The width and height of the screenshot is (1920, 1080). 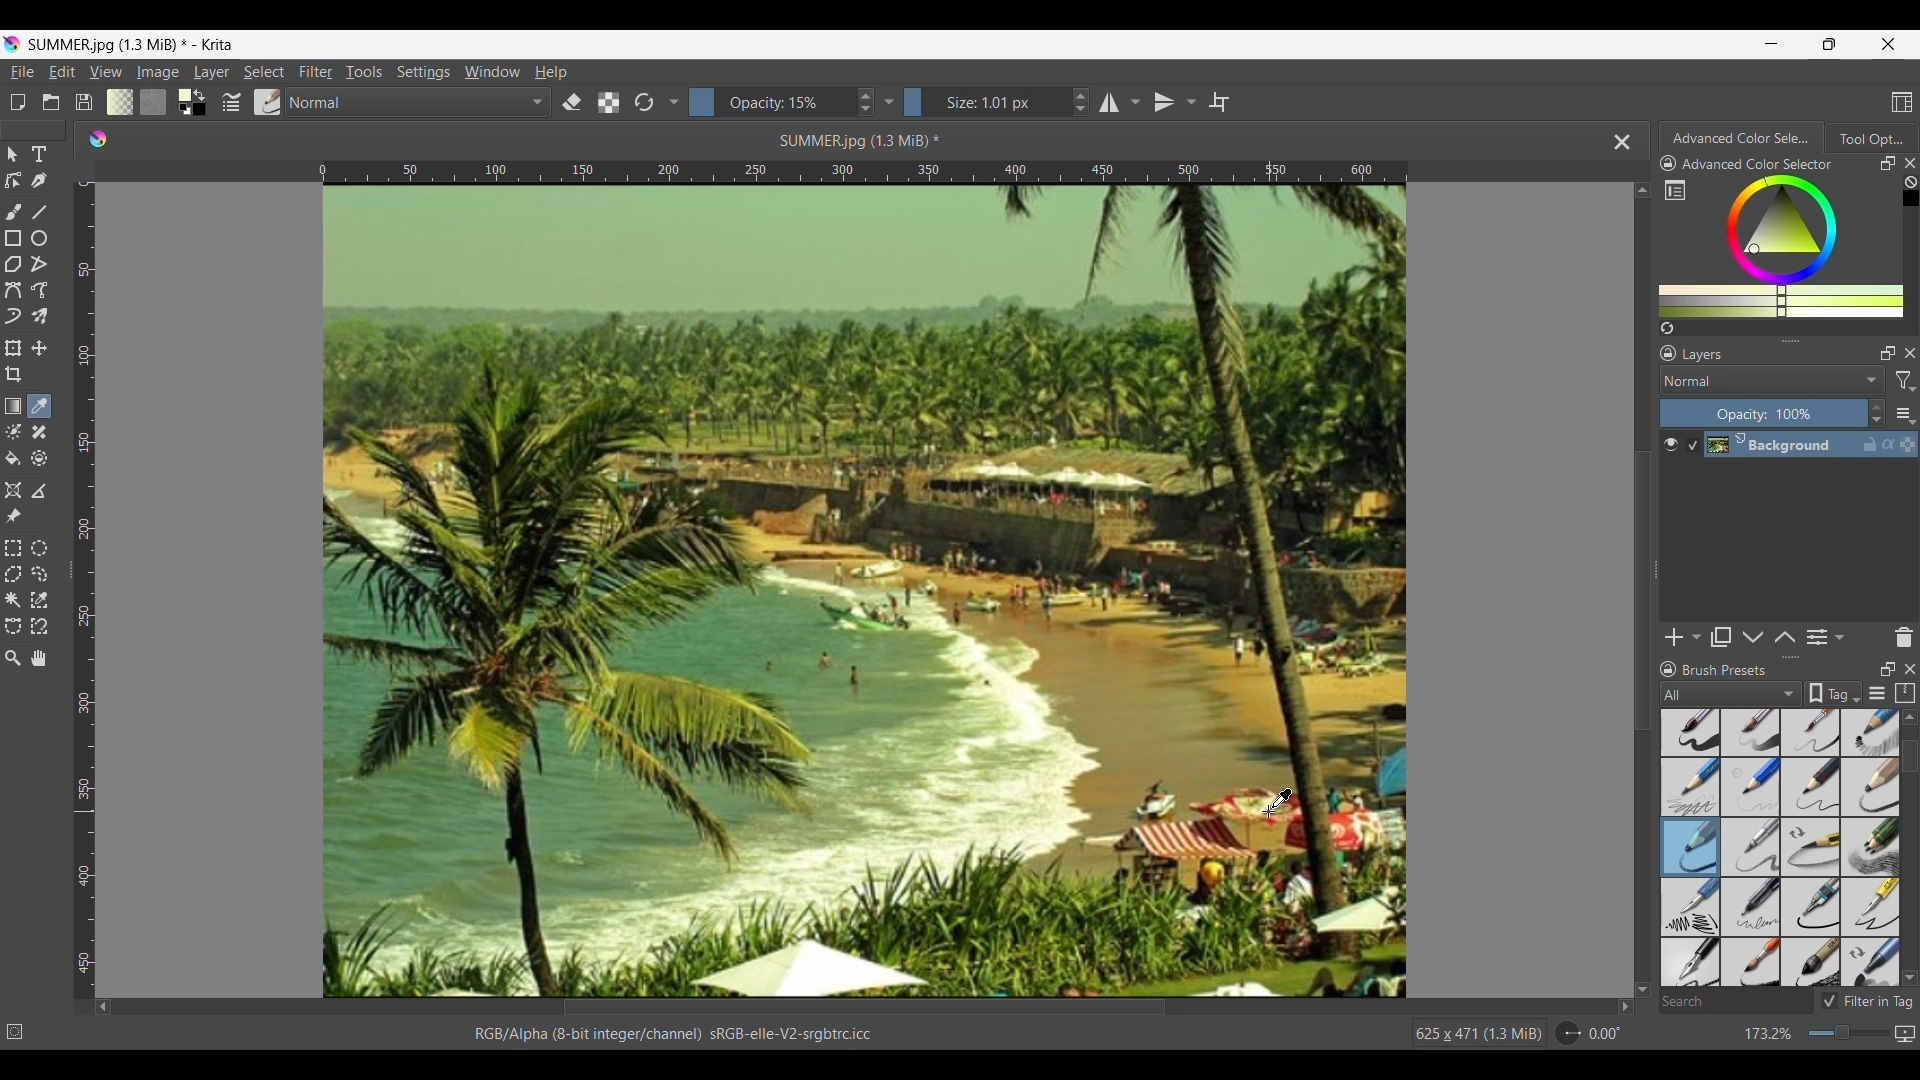 I want to click on SUMMER jpg (1.3 MiB) *, so click(x=862, y=140).